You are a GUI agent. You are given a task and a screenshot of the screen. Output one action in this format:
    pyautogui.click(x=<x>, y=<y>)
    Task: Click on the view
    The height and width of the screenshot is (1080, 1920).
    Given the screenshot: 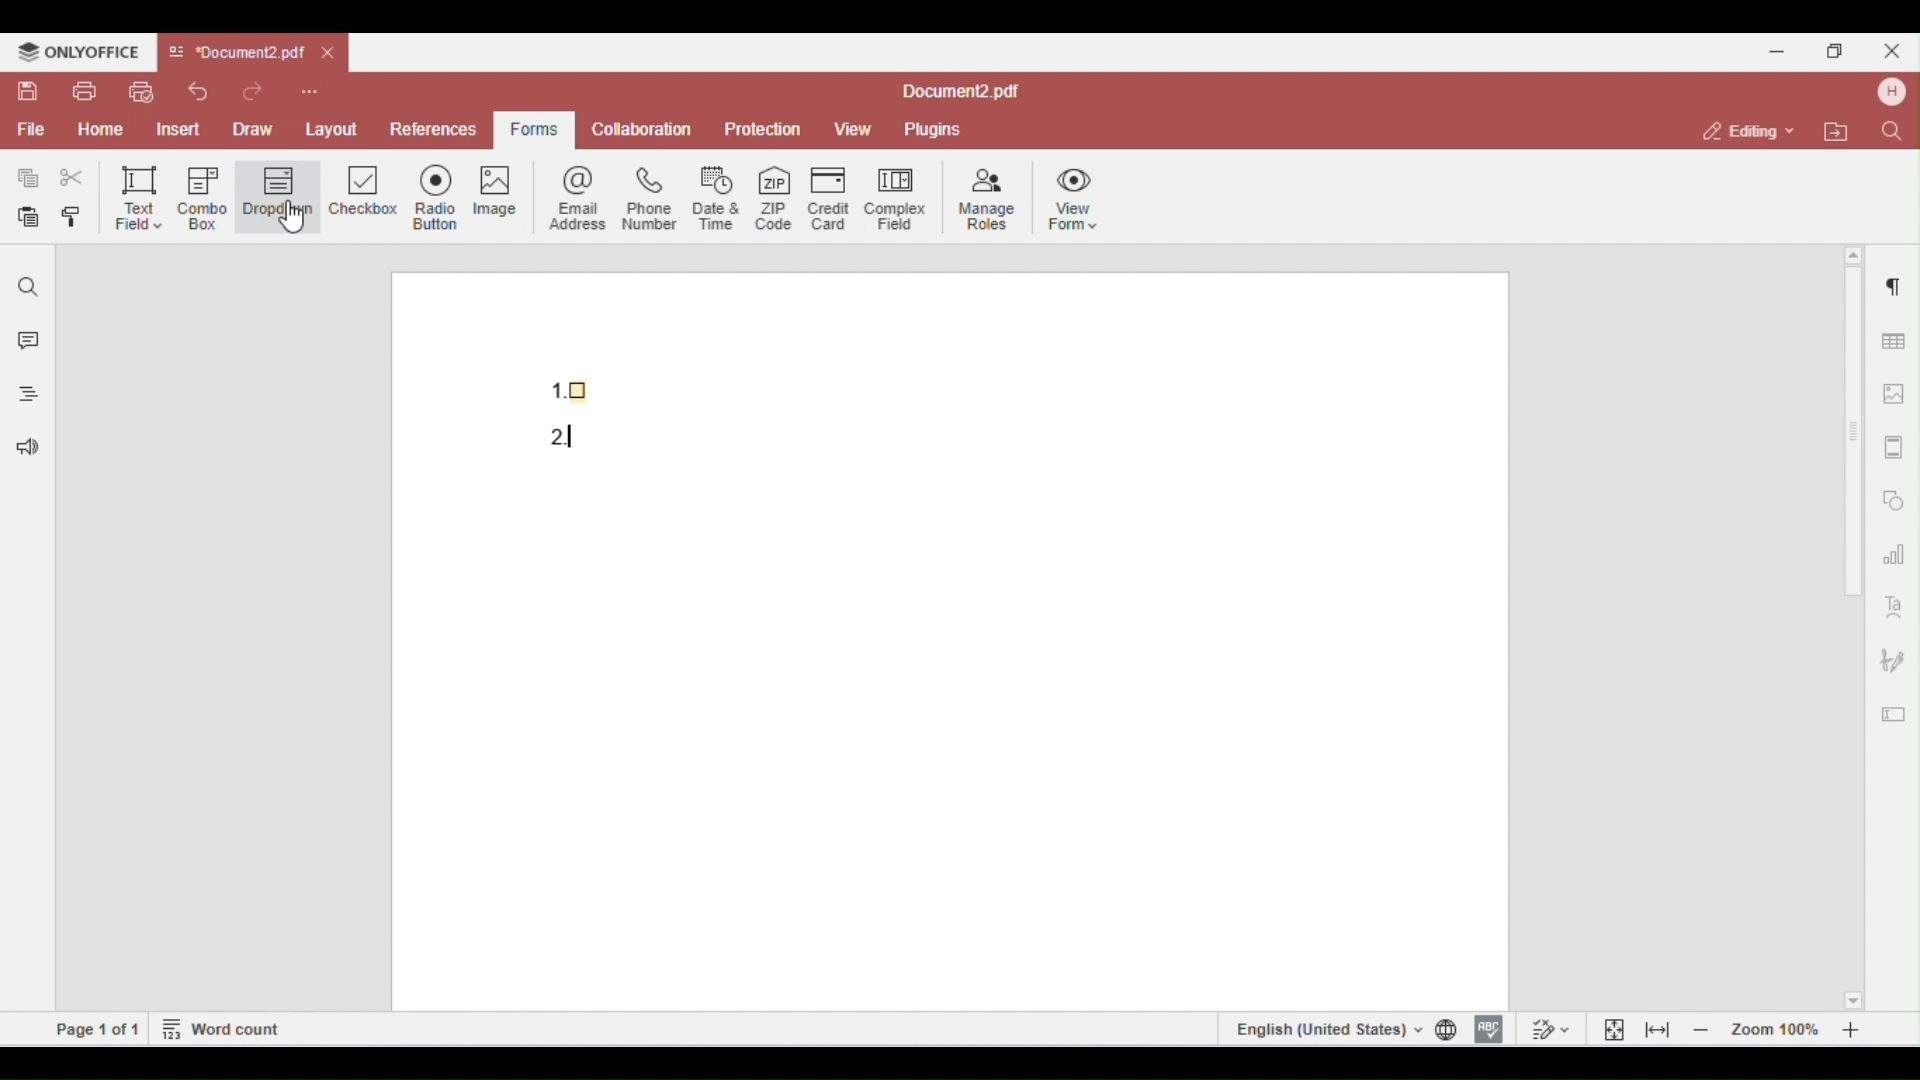 What is the action you would take?
    pyautogui.click(x=853, y=130)
    